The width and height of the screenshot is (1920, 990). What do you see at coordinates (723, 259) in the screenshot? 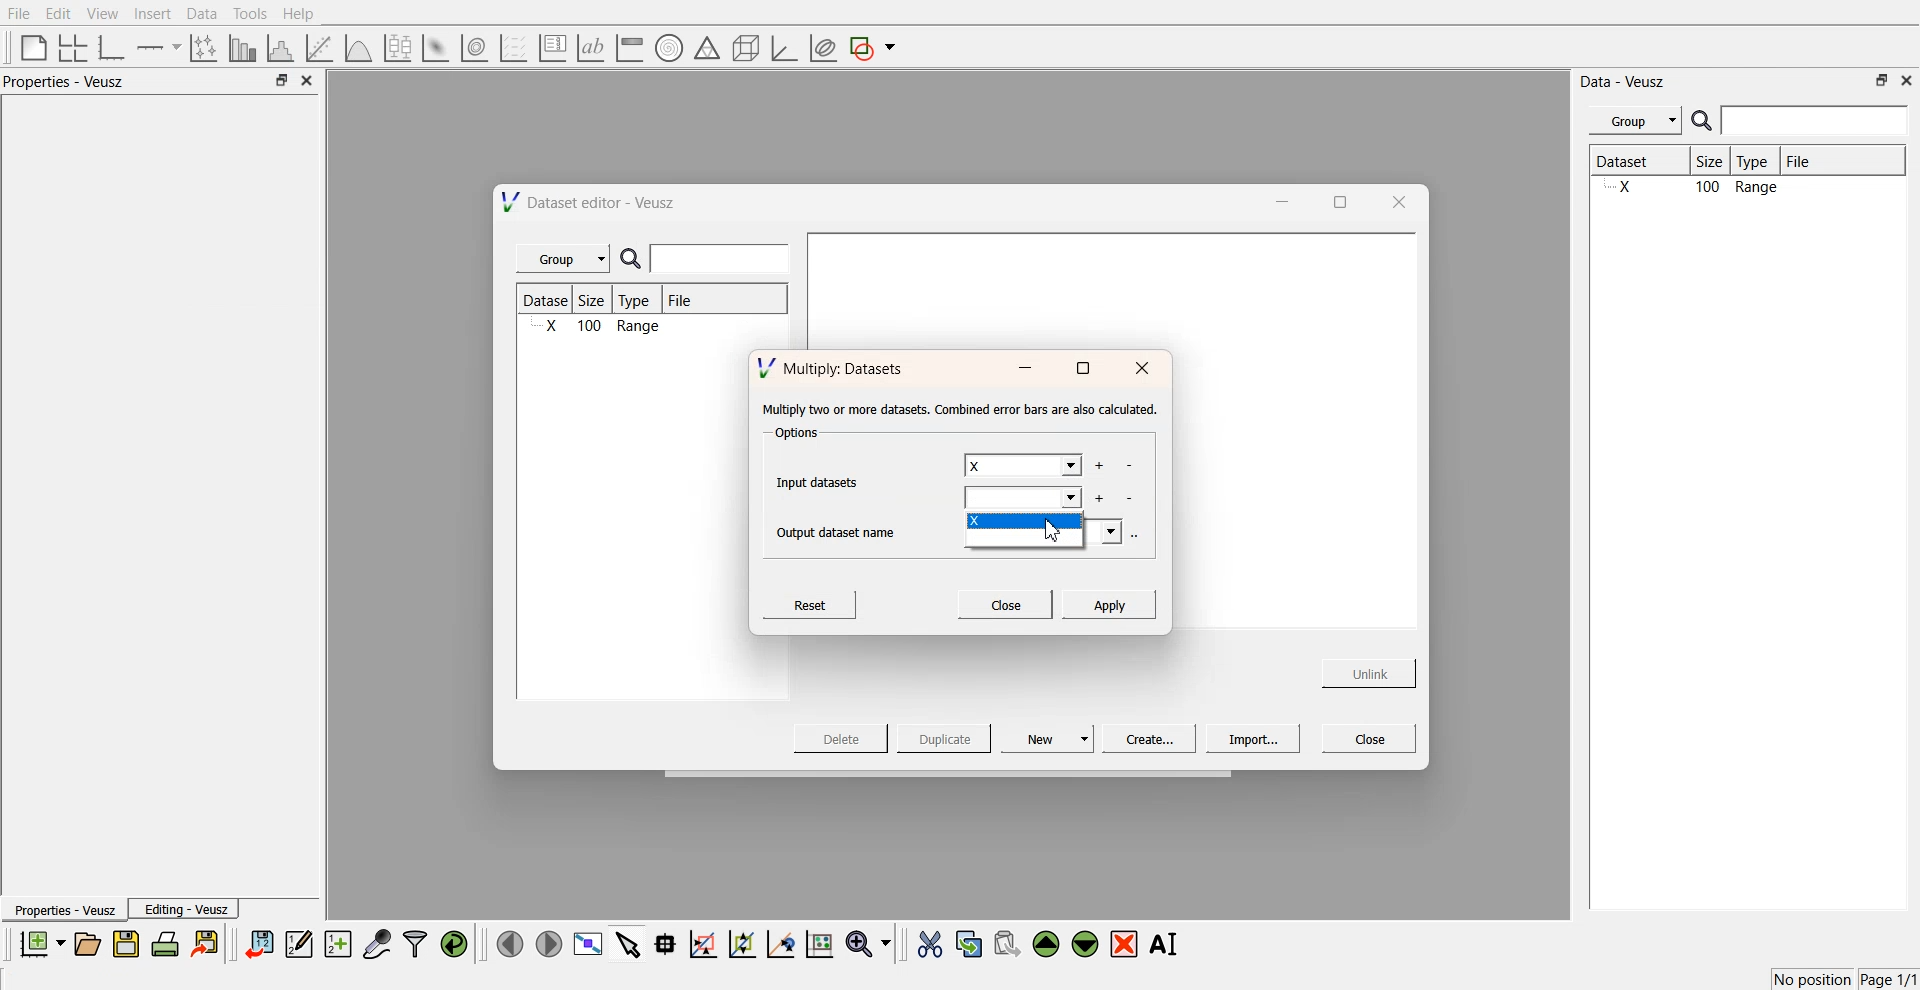
I see `enter search field` at bounding box center [723, 259].